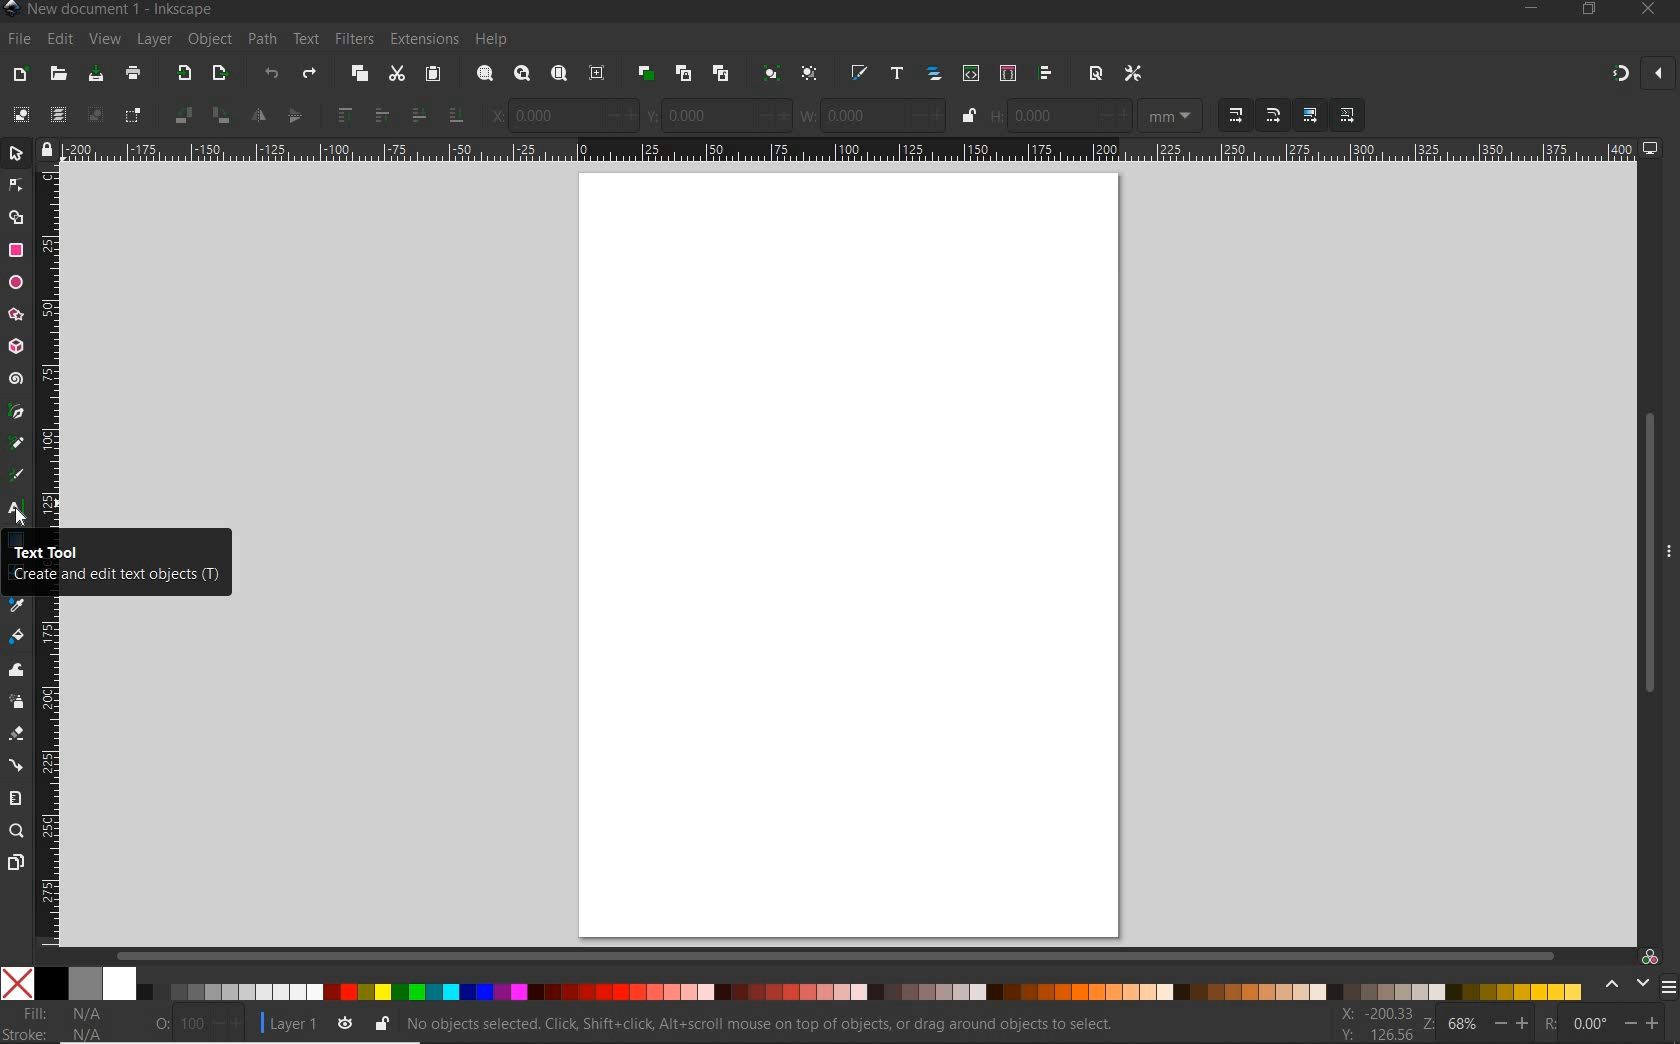 This screenshot has height=1044, width=1680. Describe the element at coordinates (768, 73) in the screenshot. I see `group` at that location.